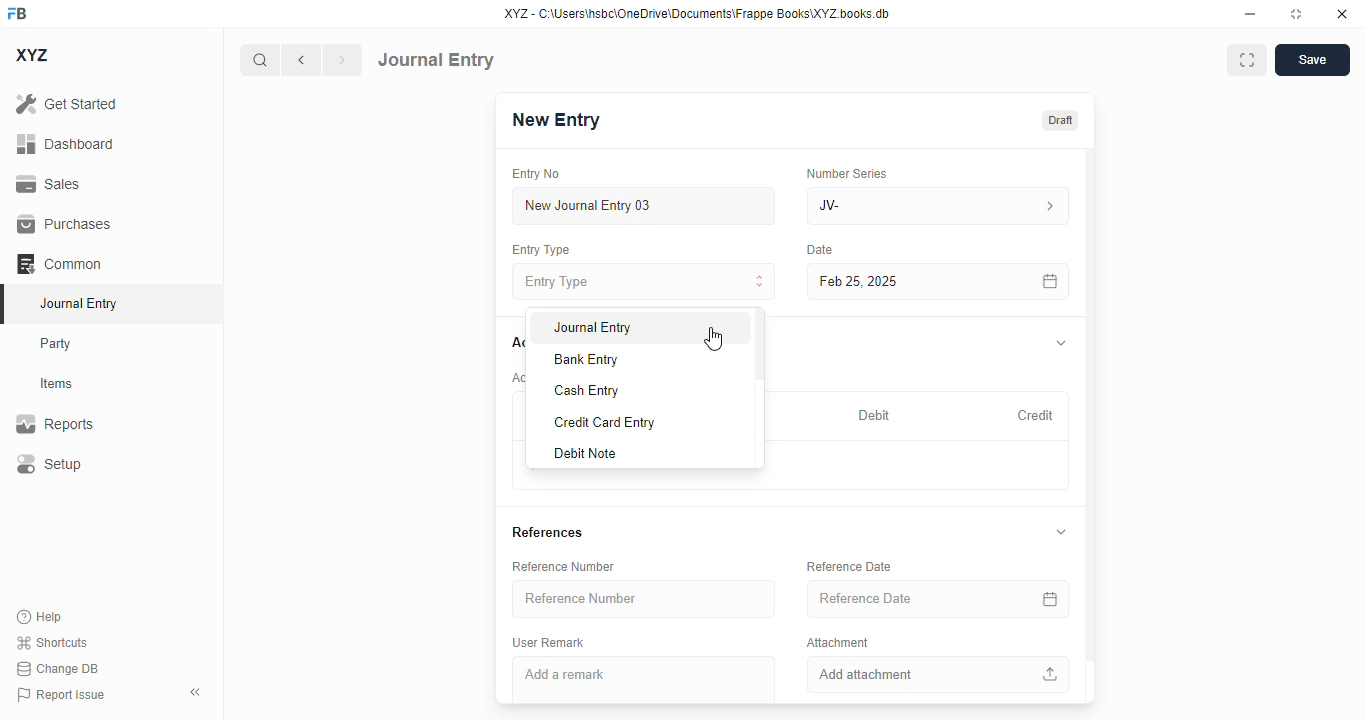 This screenshot has height=720, width=1366. I want to click on account entries, so click(517, 377).